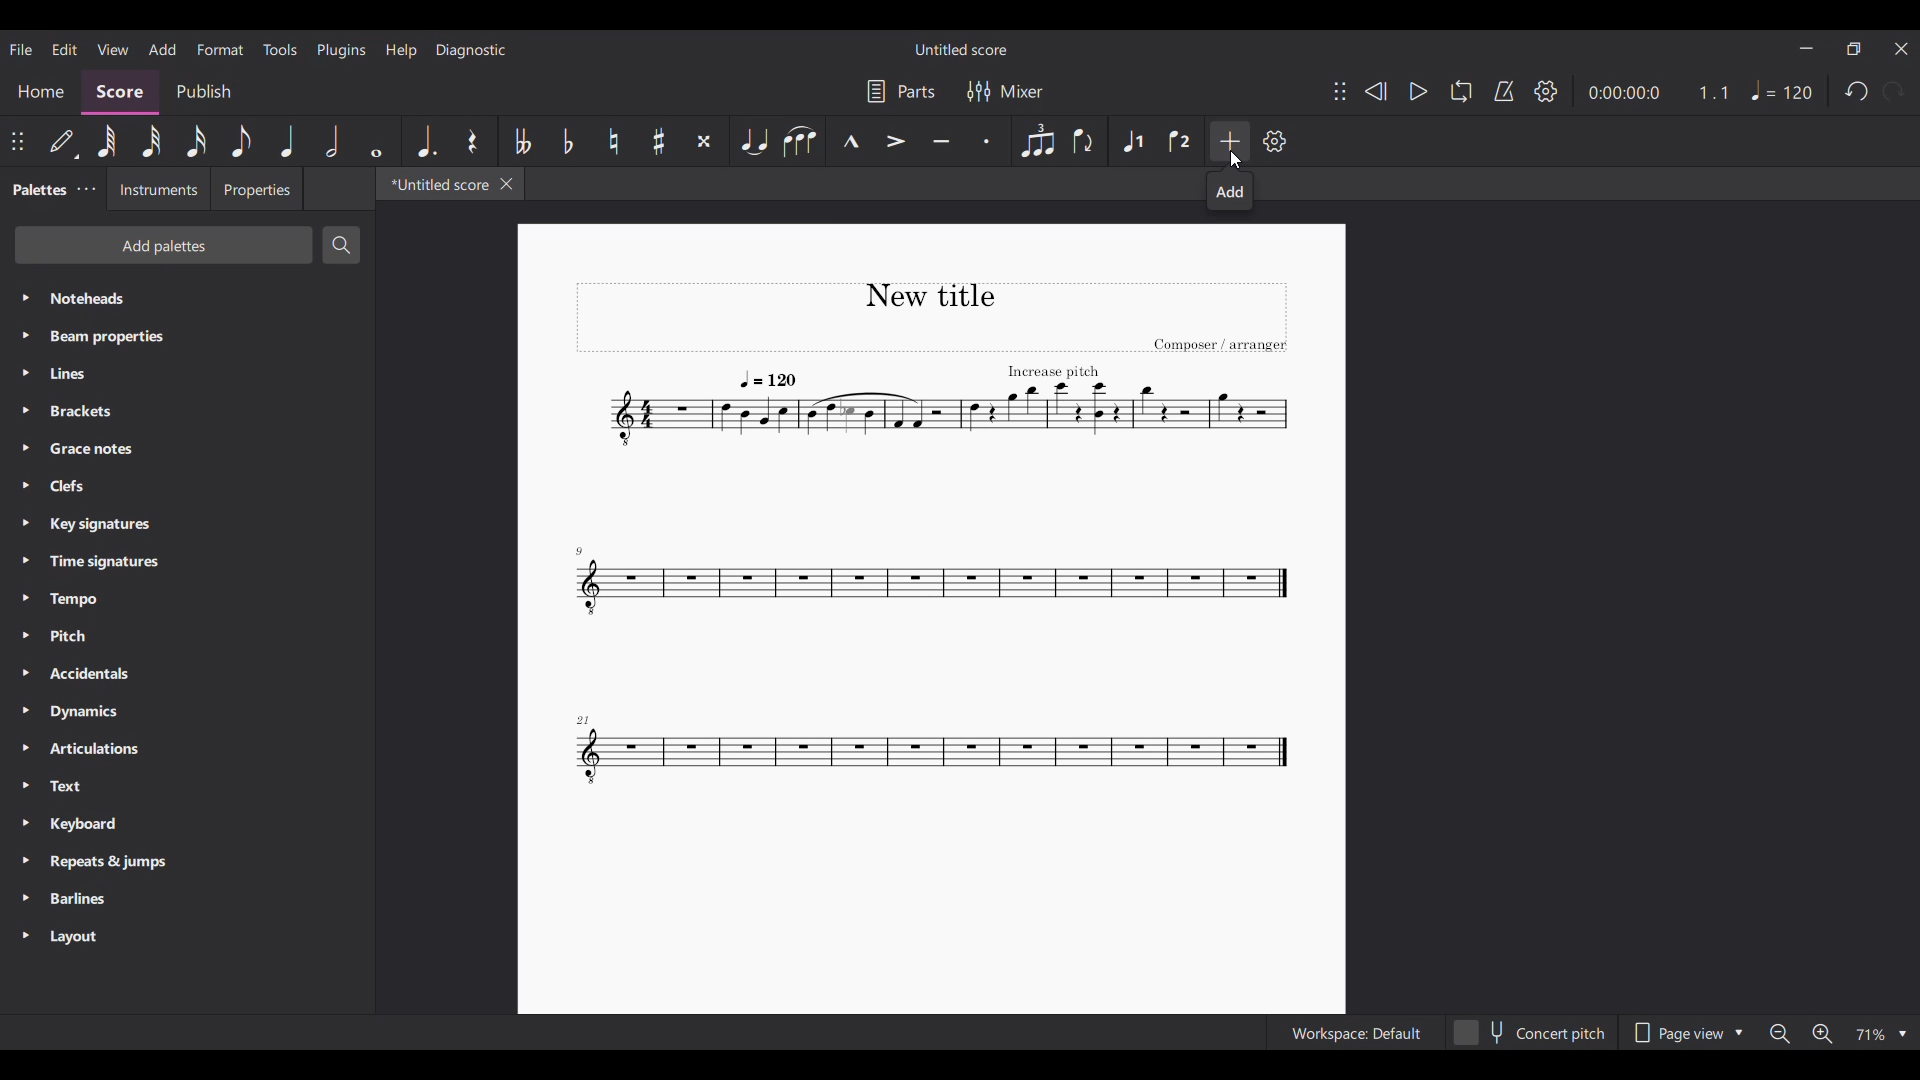  Describe the element at coordinates (187, 787) in the screenshot. I see `Text` at that location.